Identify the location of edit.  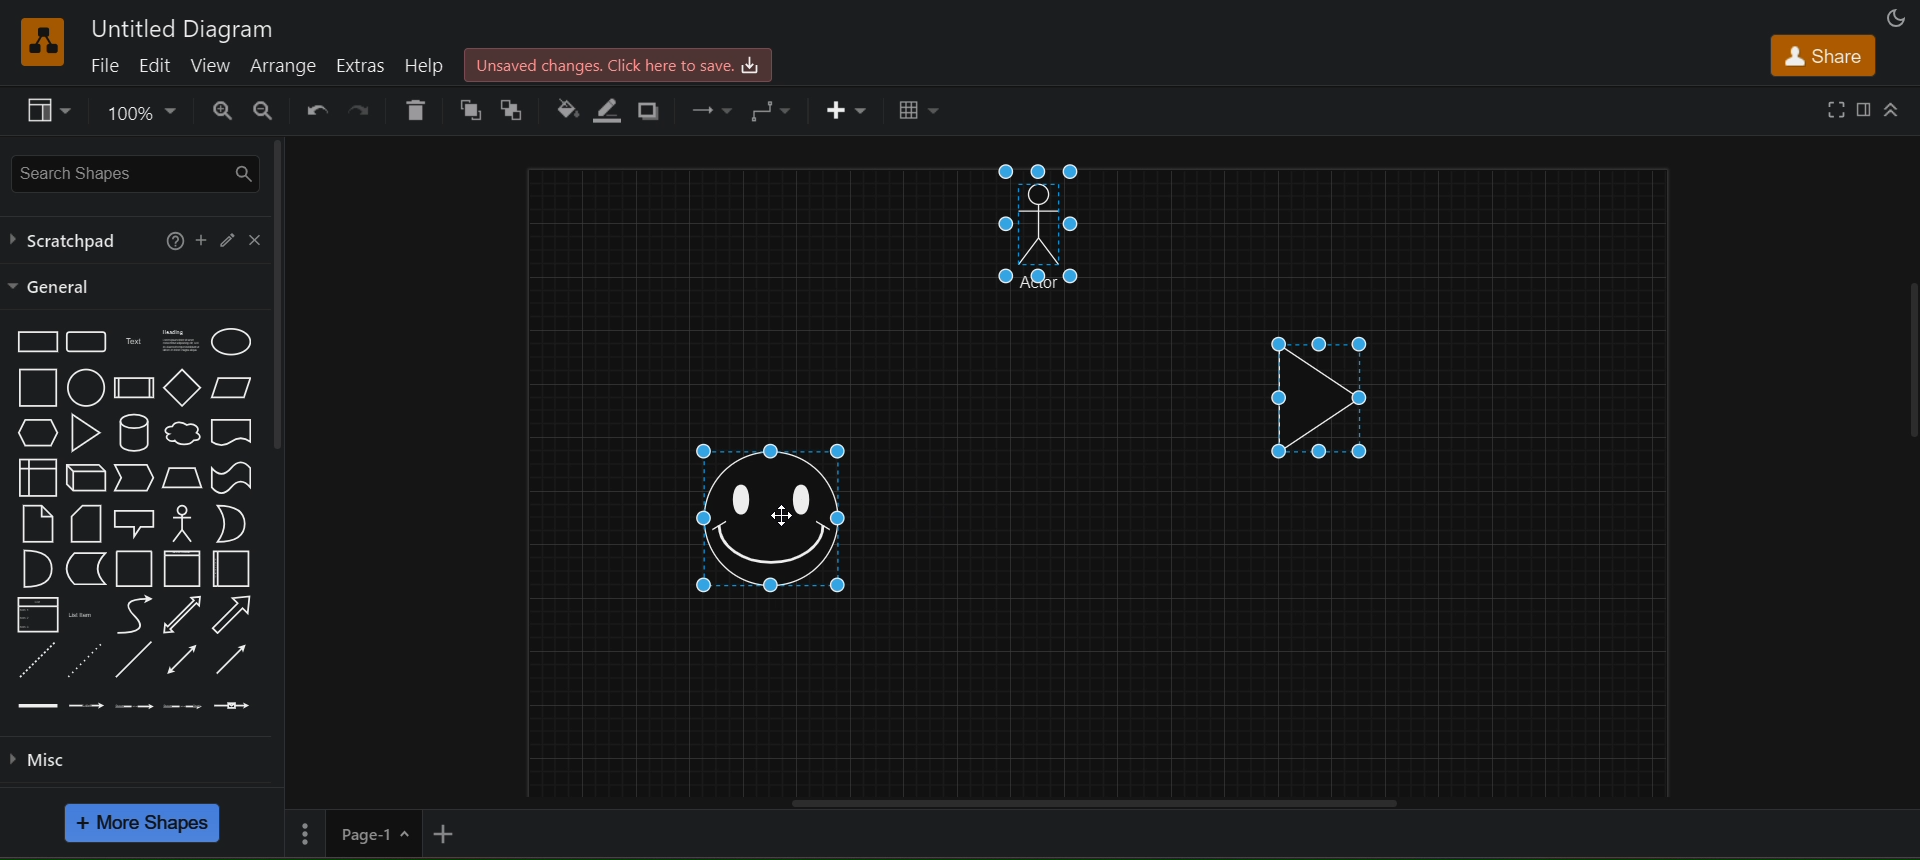
(154, 66).